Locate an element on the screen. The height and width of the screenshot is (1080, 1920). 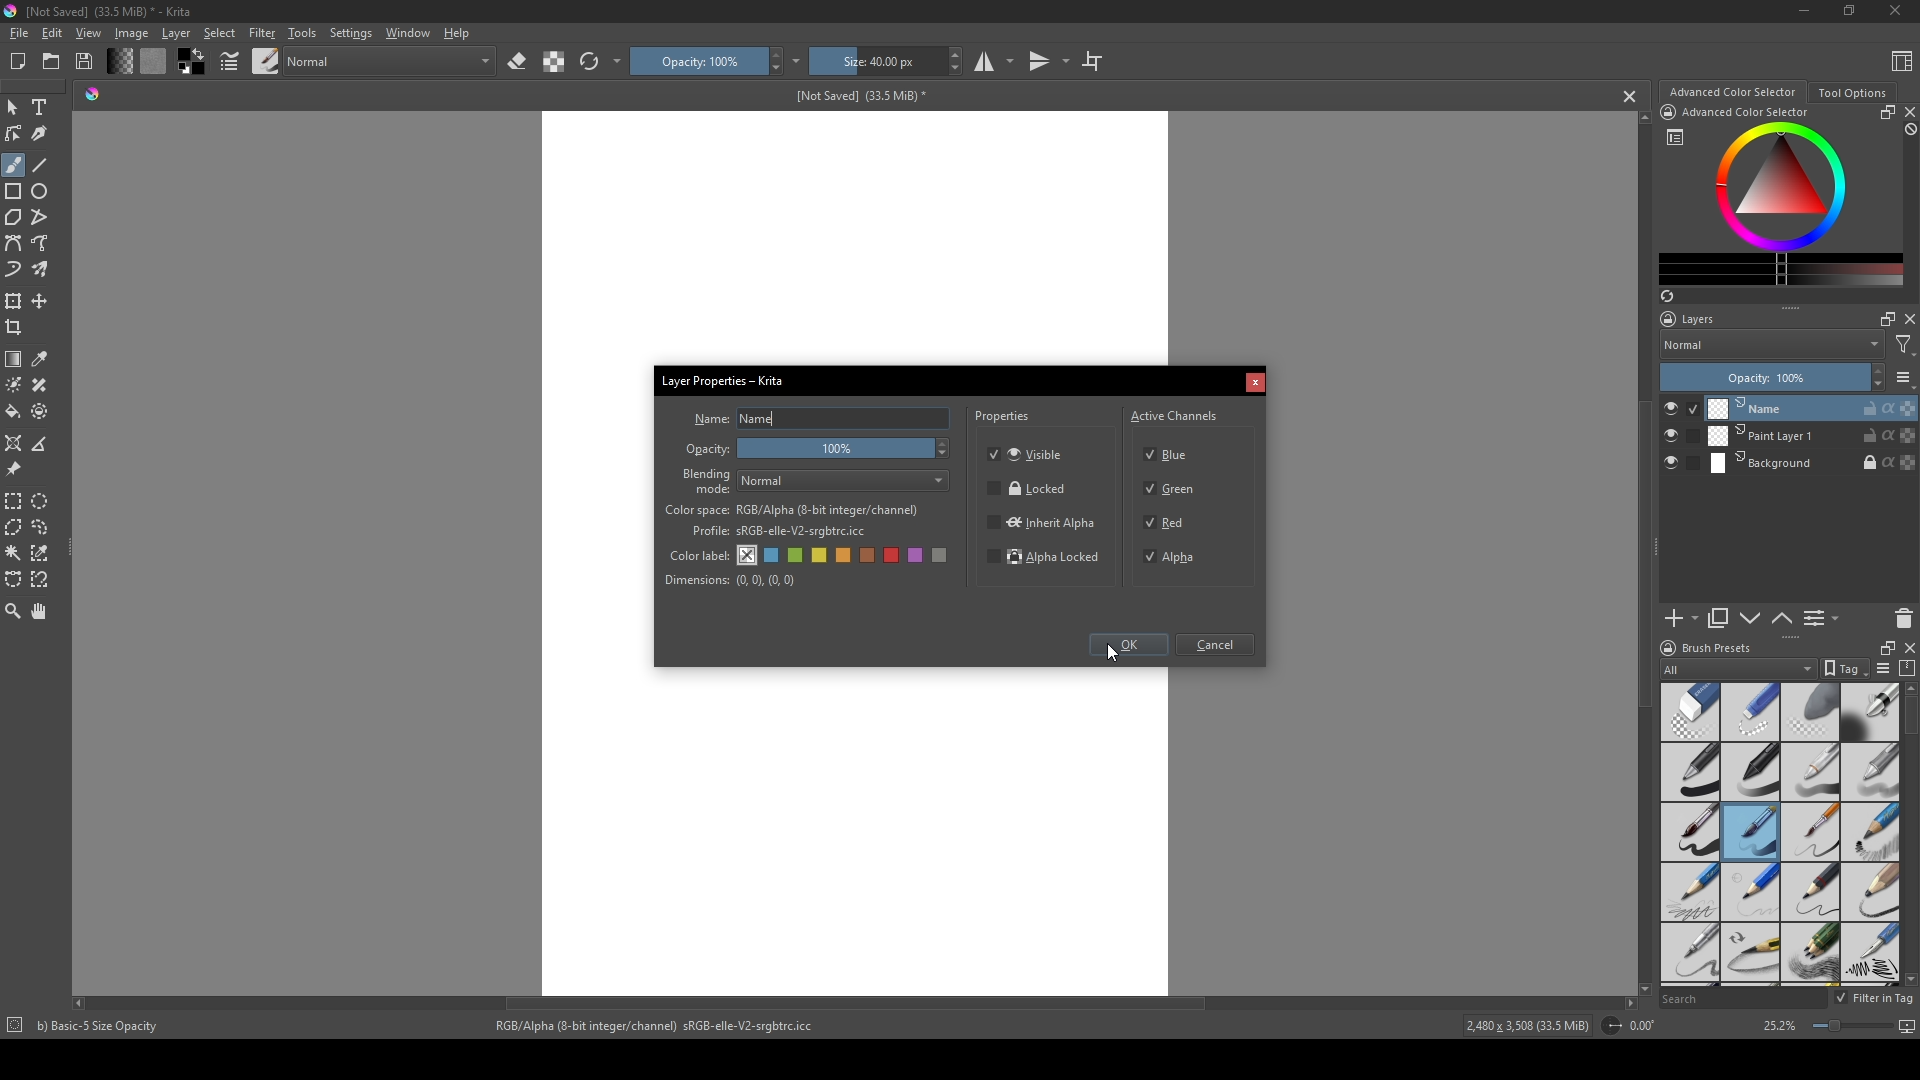
list is located at coordinates (1882, 668).